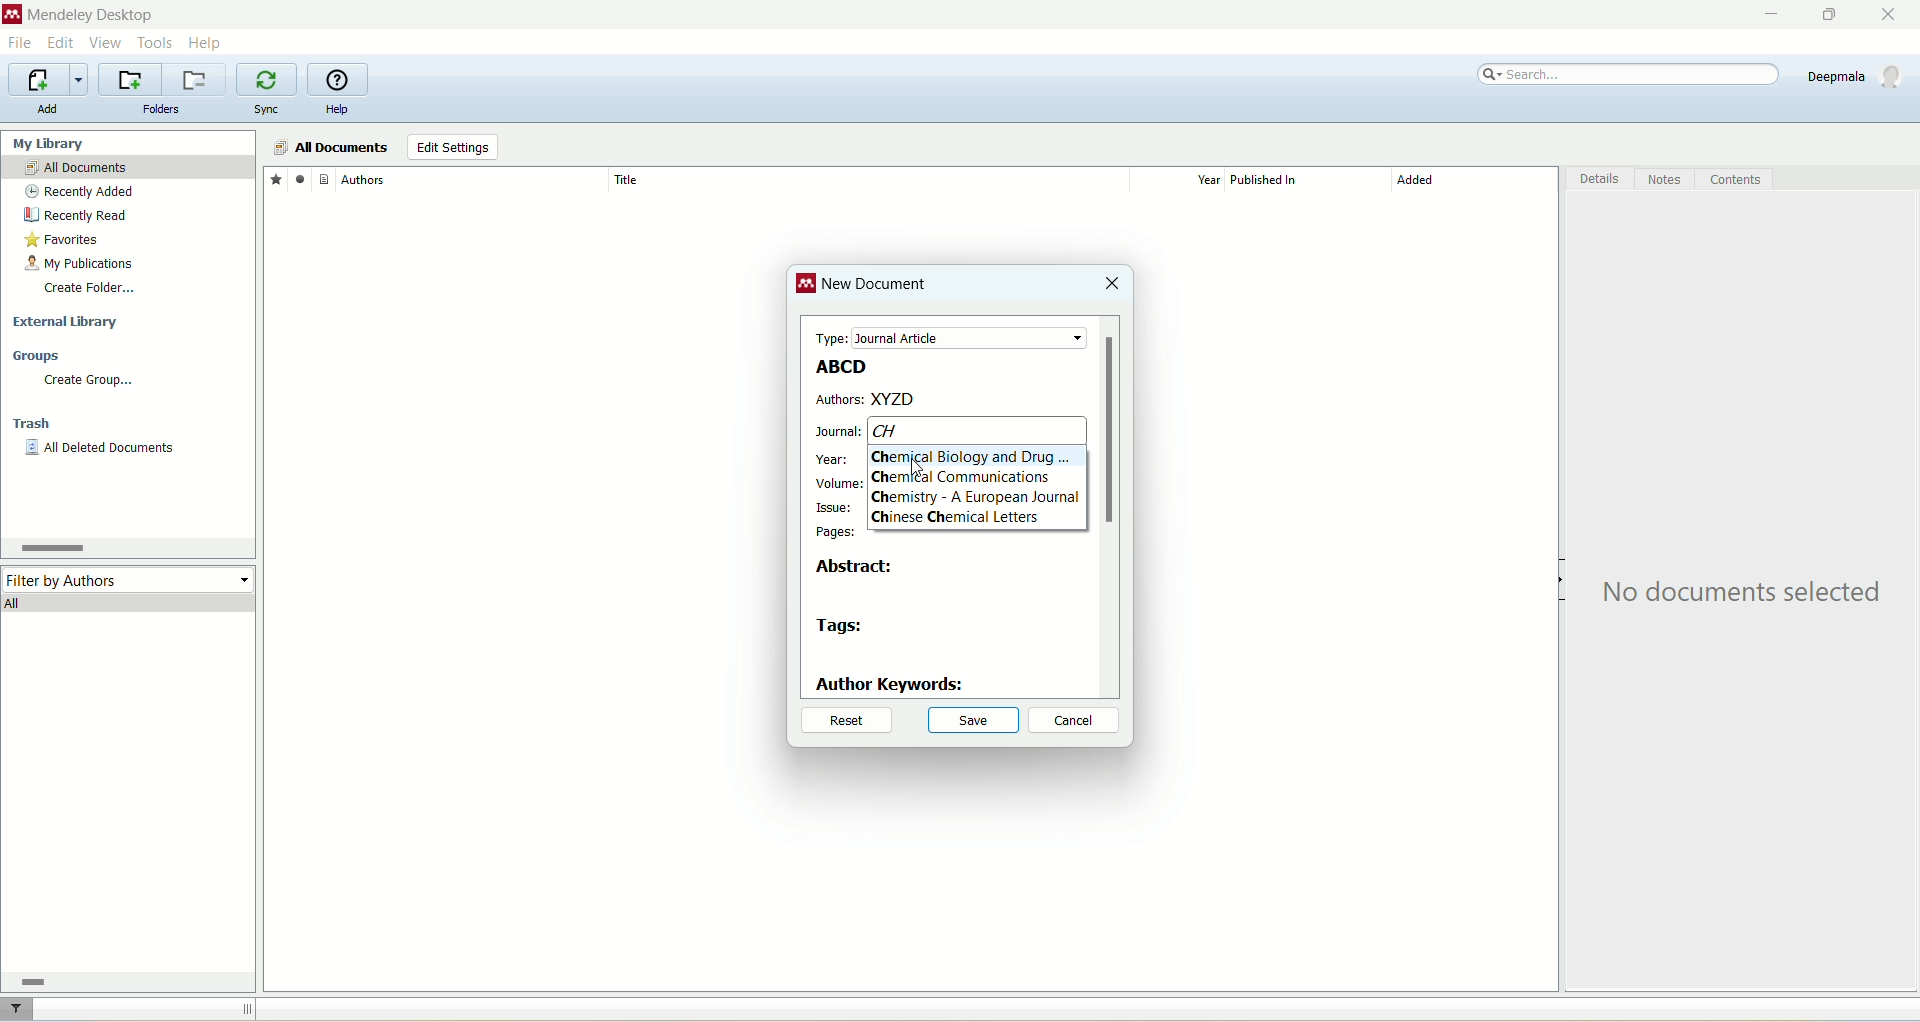  Describe the element at coordinates (1767, 15) in the screenshot. I see `minimize` at that location.